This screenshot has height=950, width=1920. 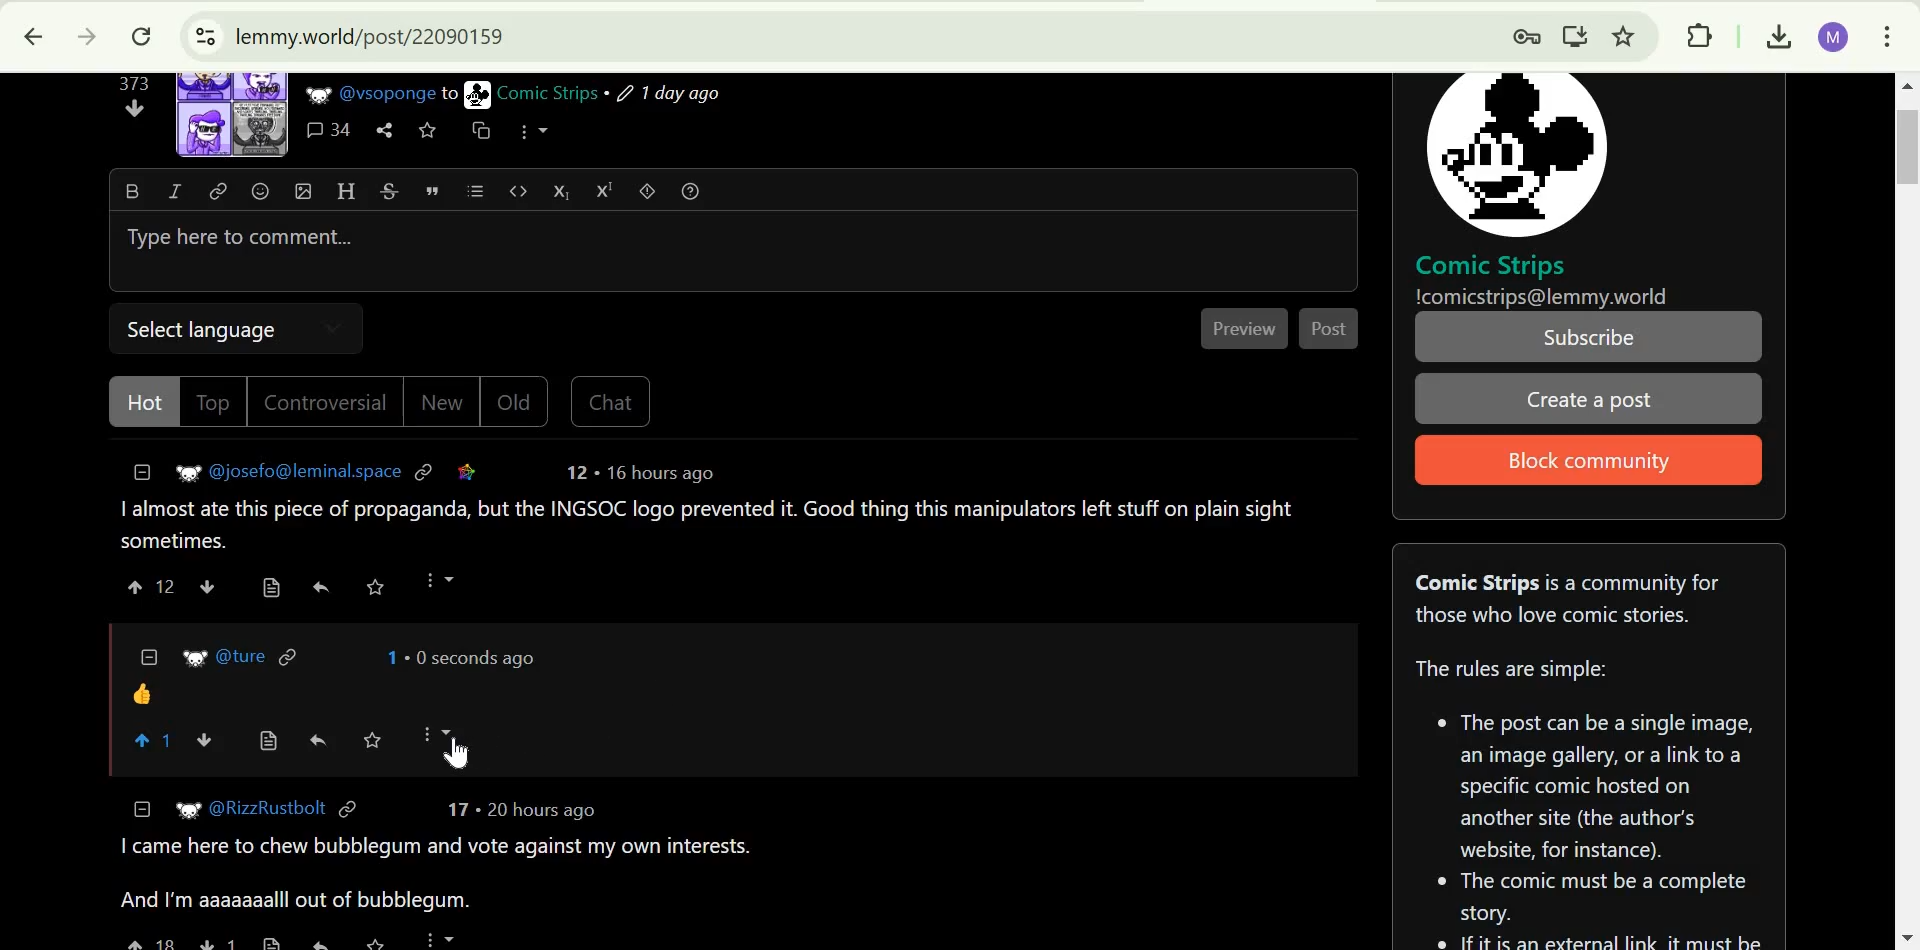 I want to click on View site information, so click(x=202, y=37).